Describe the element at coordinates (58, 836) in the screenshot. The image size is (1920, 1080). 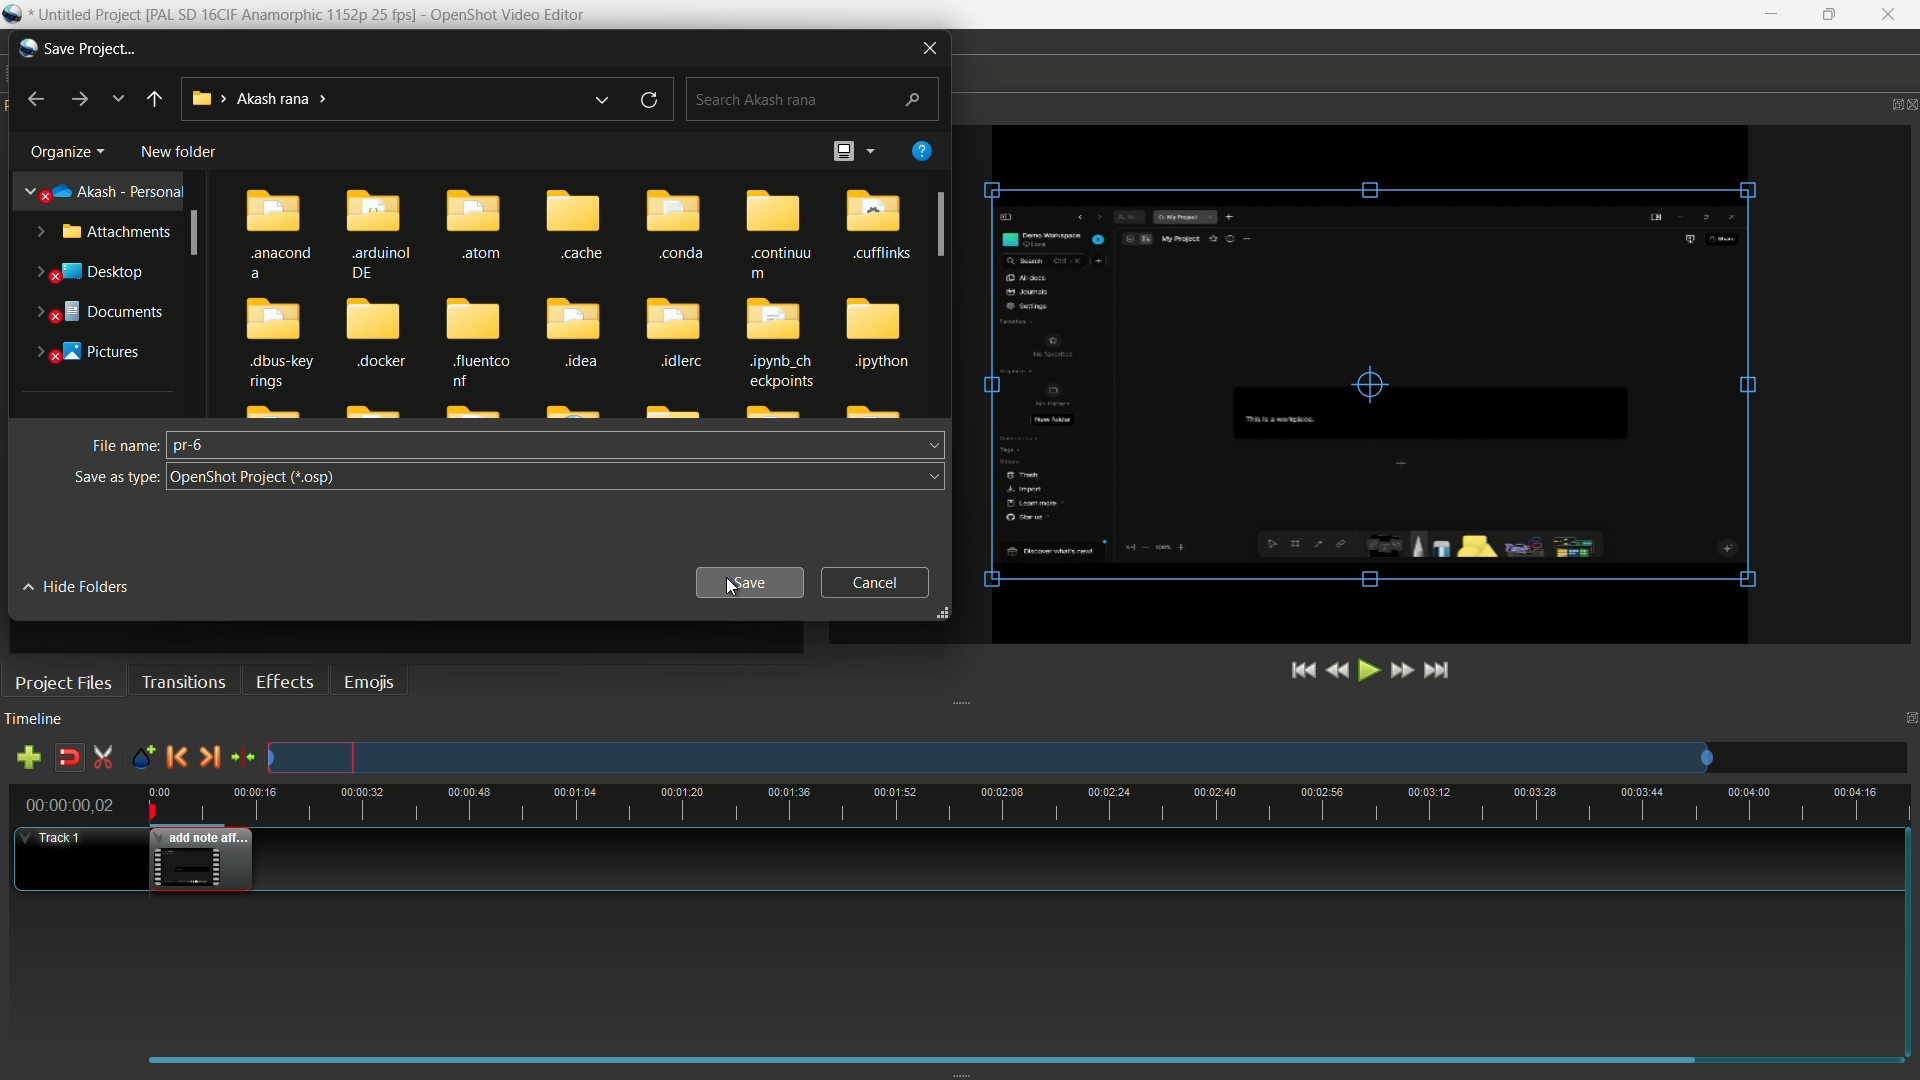
I see `track-1` at that location.